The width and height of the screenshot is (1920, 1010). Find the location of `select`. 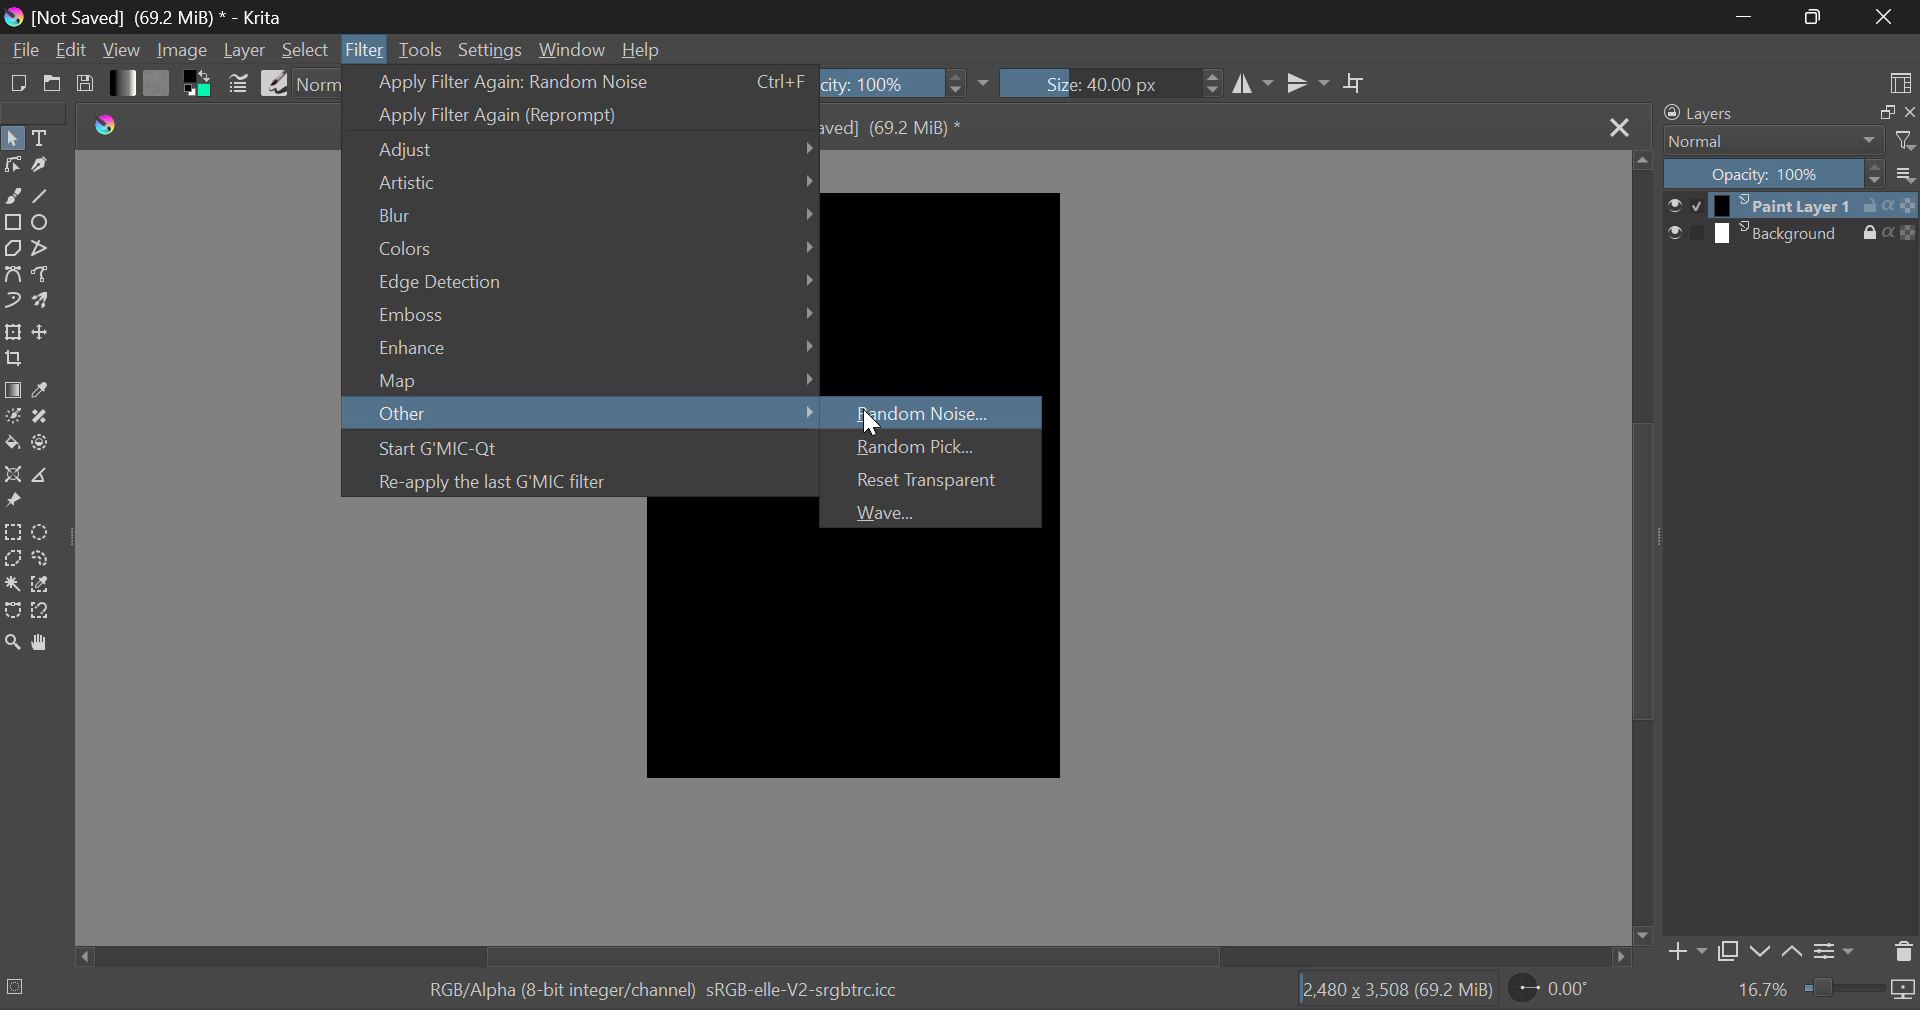

select is located at coordinates (1670, 232).